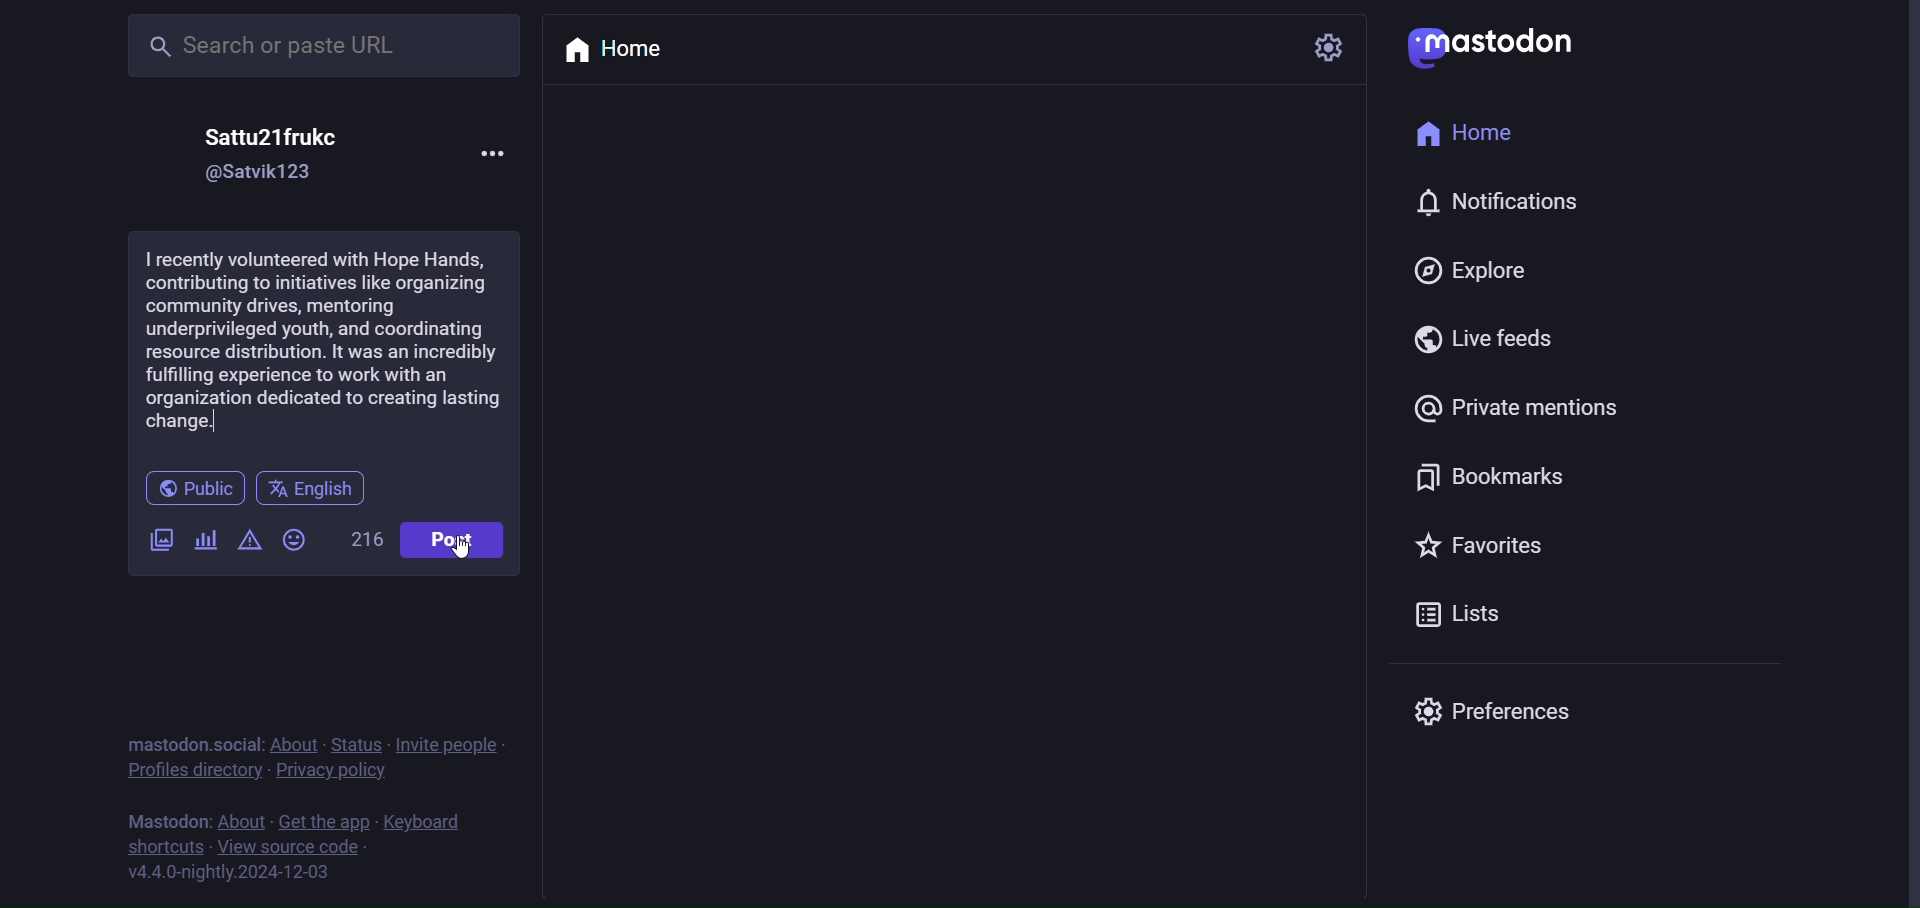  What do you see at coordinates (190, 741) in the screenshot?
I see `mastodon social` at bounding box center [190, 741].